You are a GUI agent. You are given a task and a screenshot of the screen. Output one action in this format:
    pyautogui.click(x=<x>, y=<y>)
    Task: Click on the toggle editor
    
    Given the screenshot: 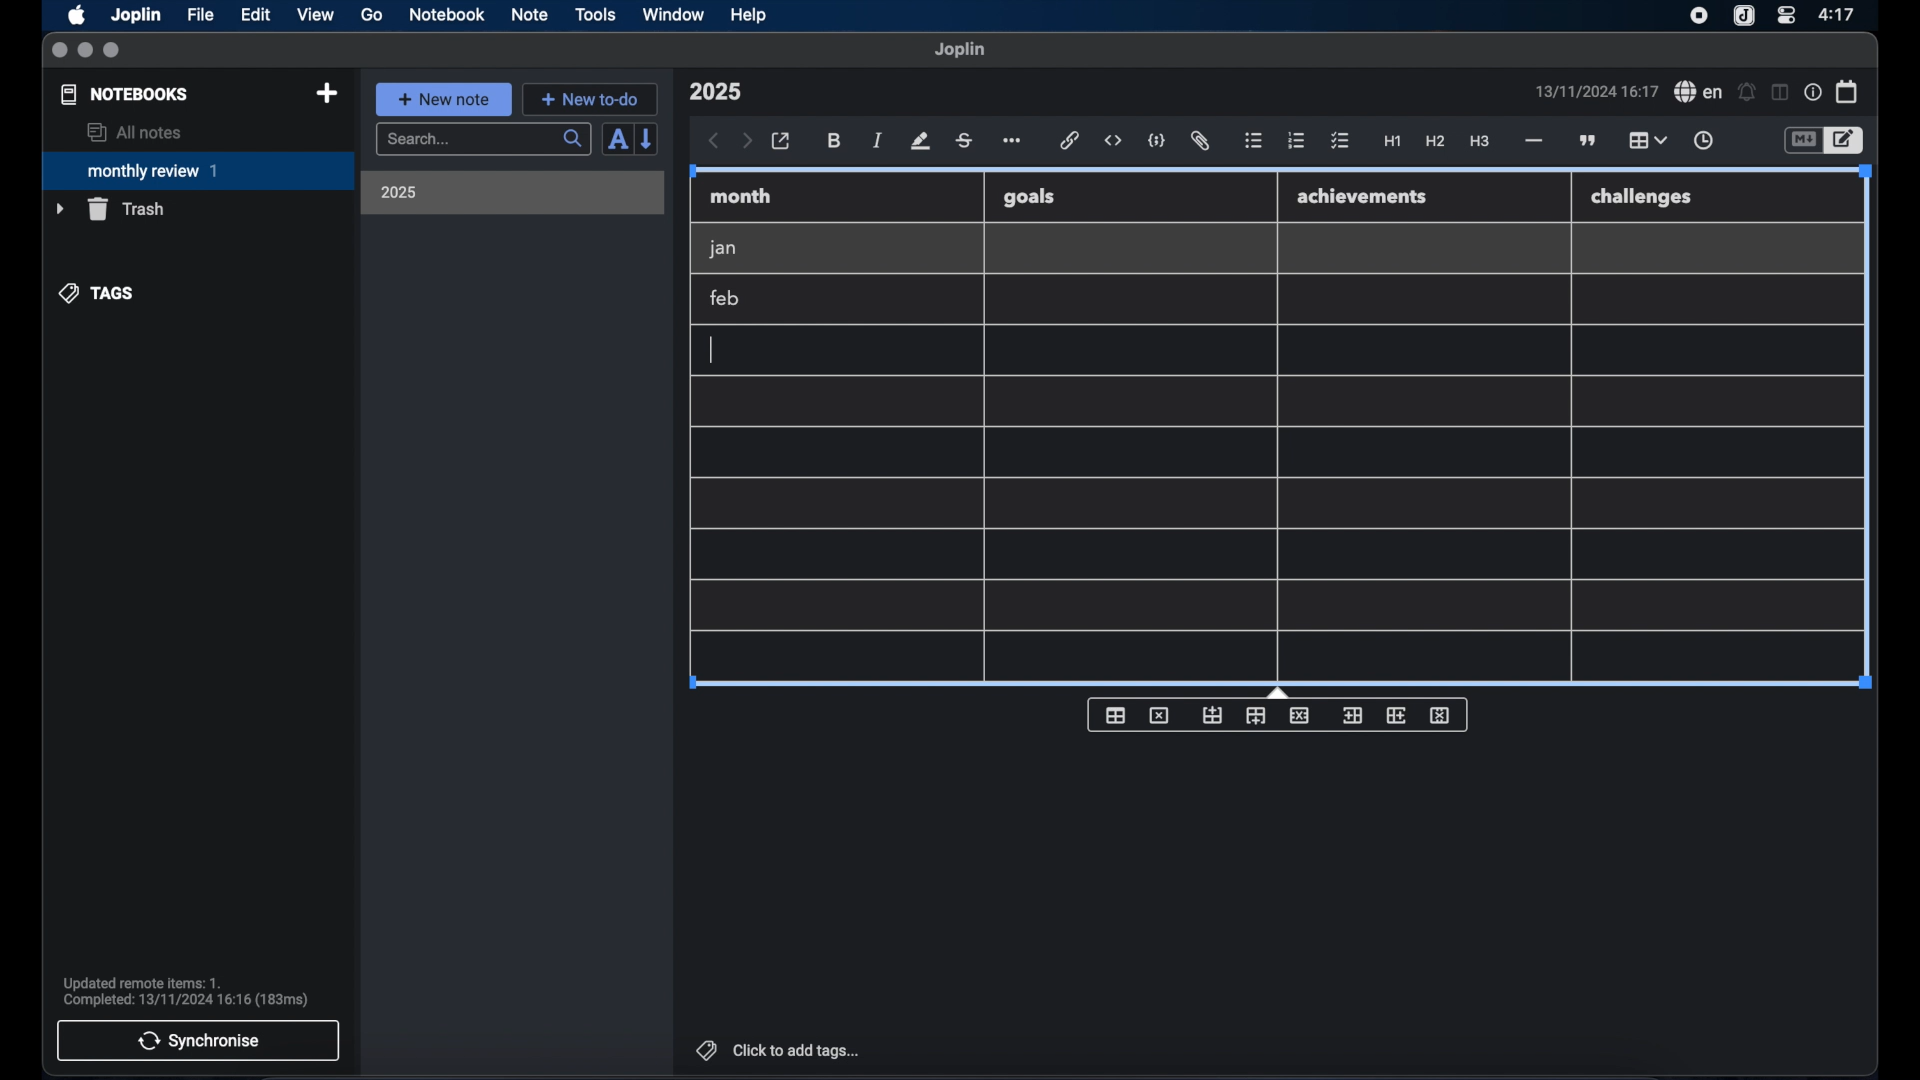 What is the action you would take?
    pyautogui.click(x=1802, y=141)
    